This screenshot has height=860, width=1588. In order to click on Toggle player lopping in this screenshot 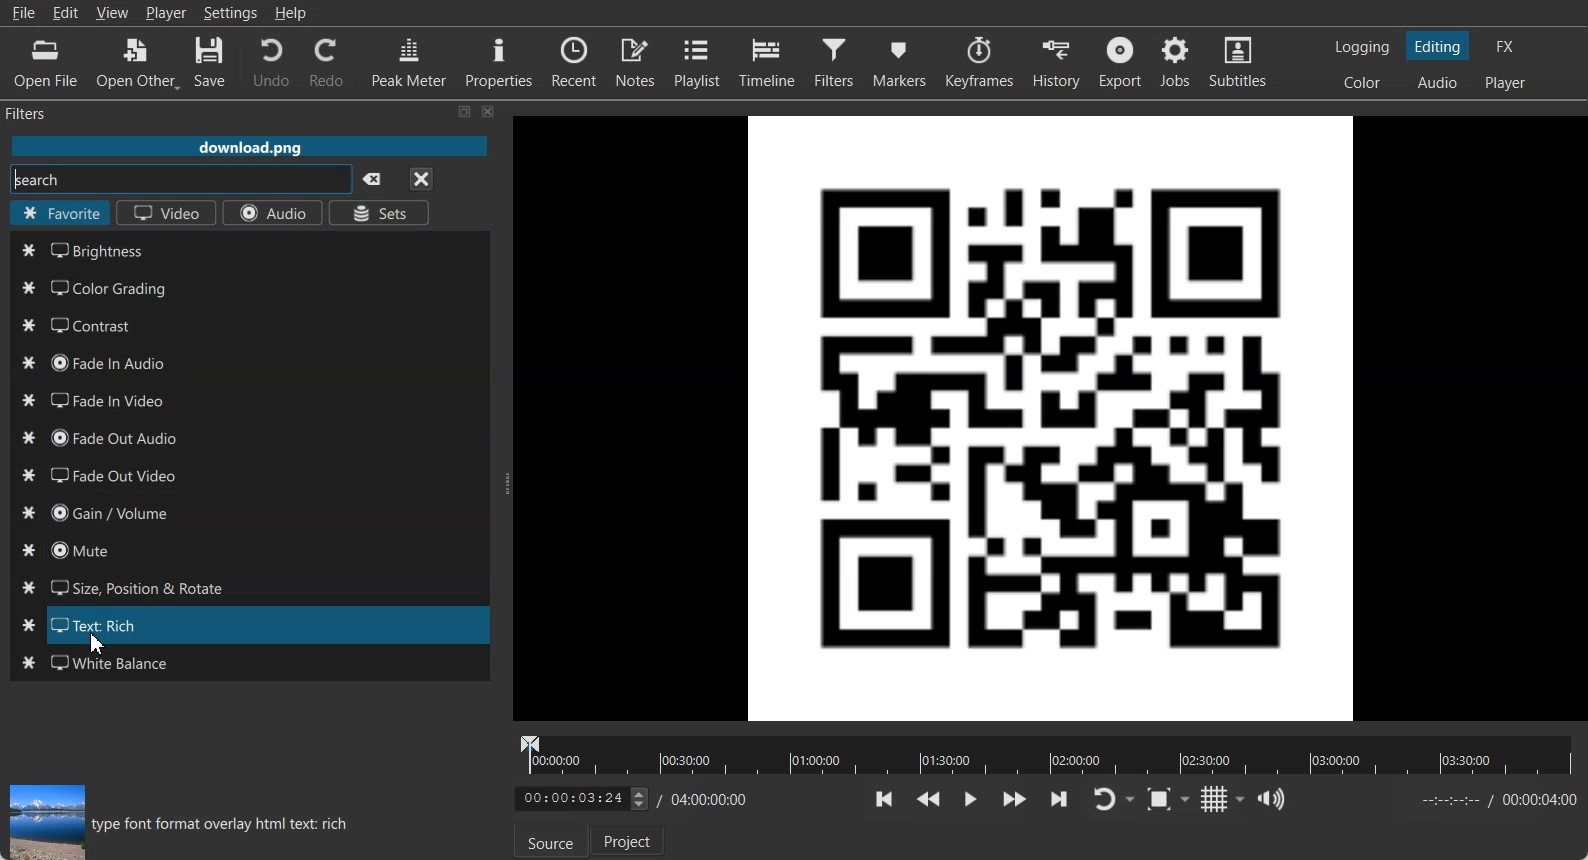, I will do `click(1101, 800)`.